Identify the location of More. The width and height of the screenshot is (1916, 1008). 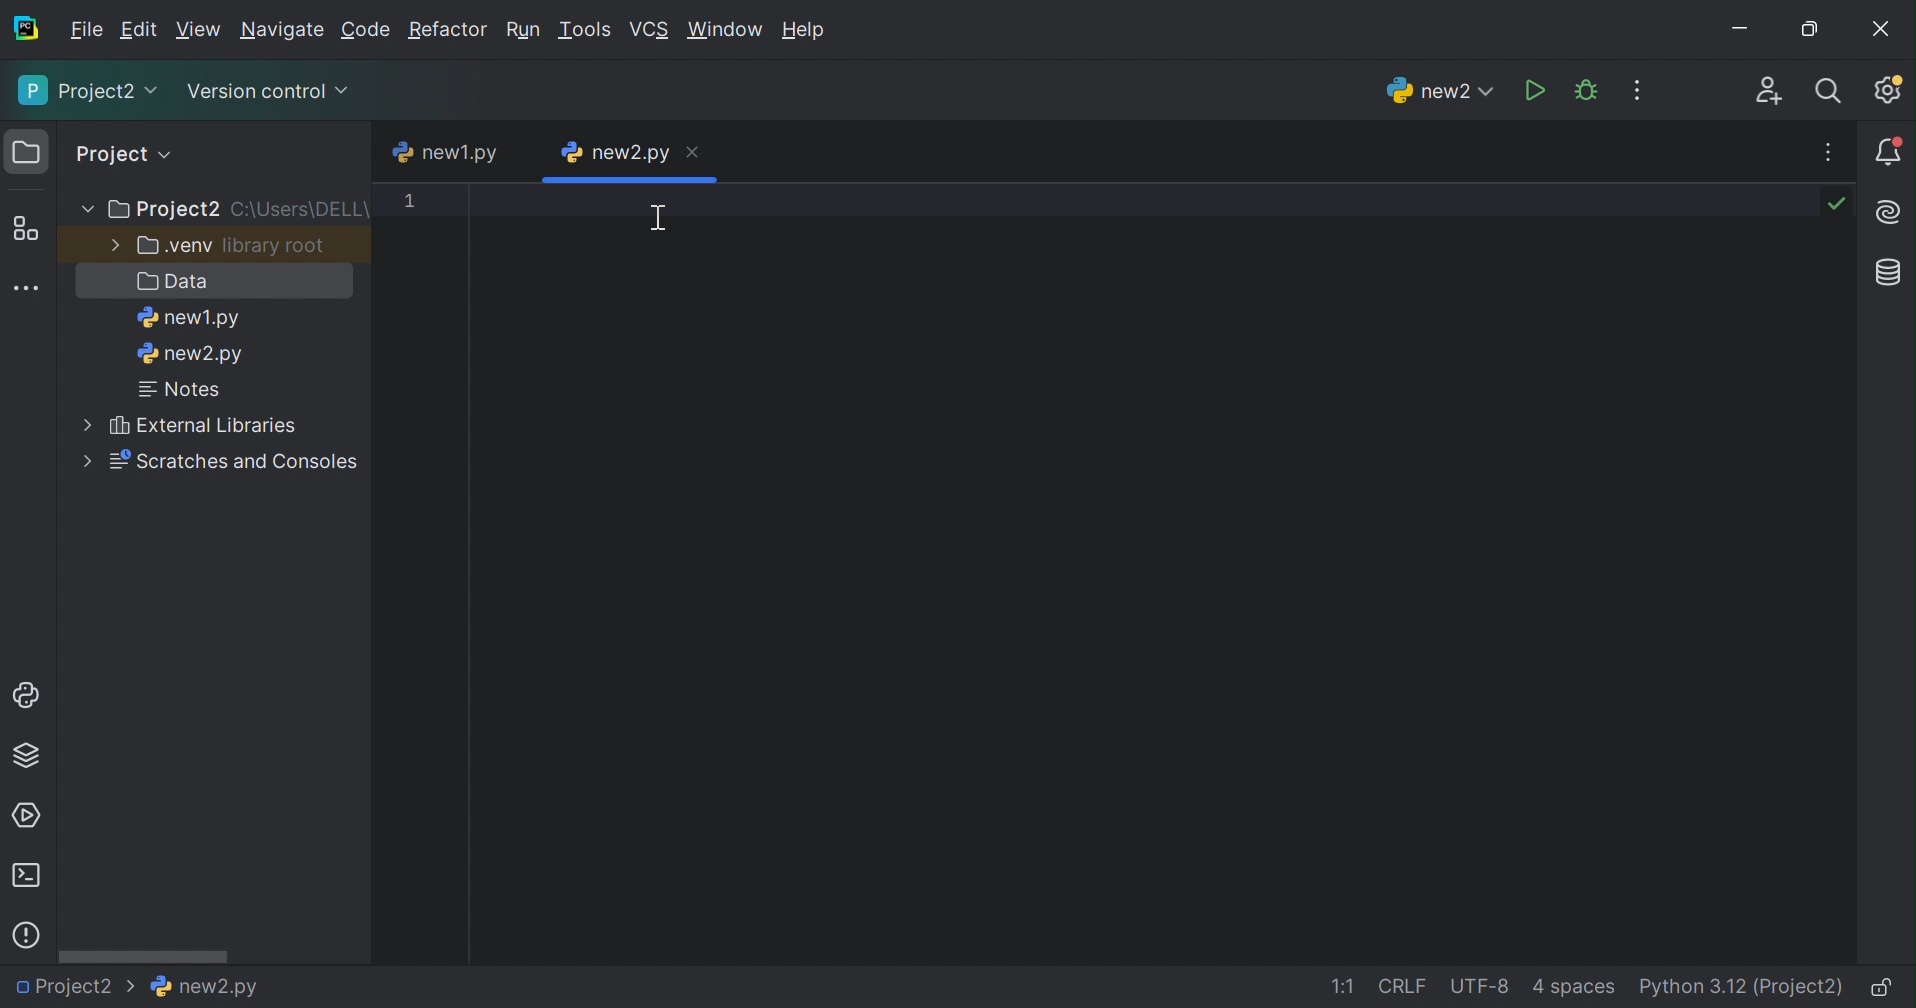
(112, 243).